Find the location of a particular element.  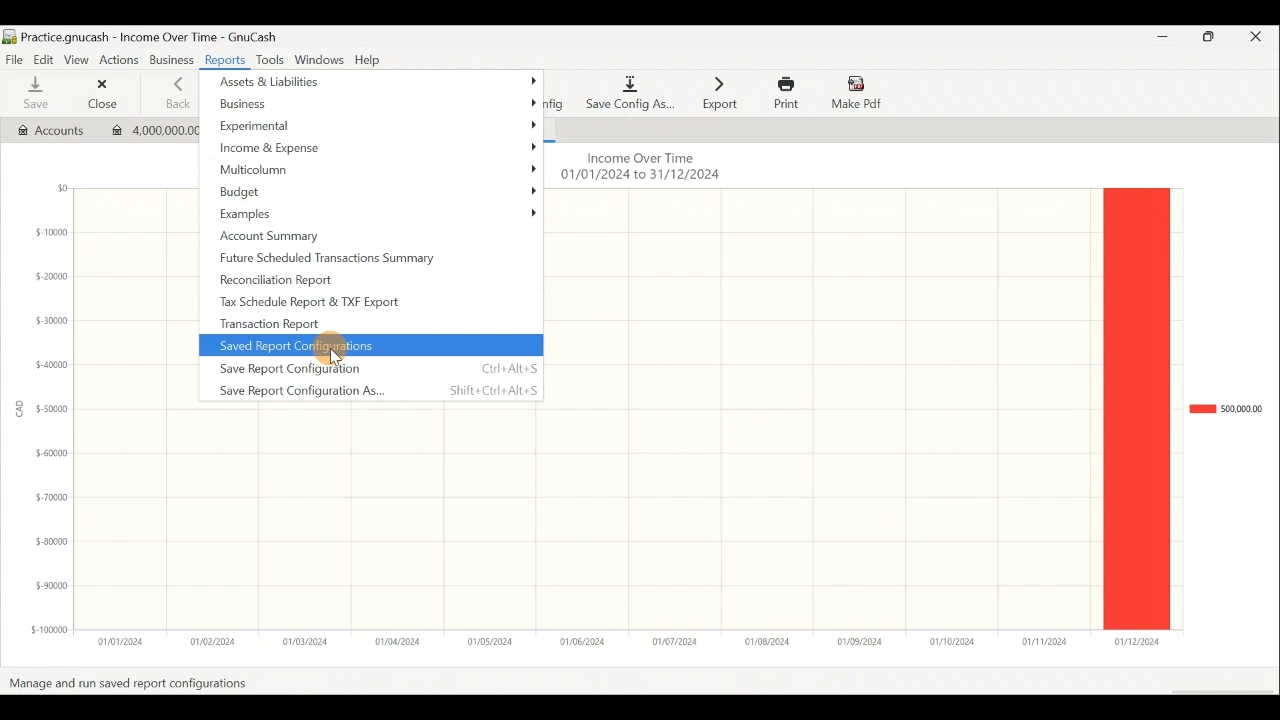

Save report configuration is located at coordinates (368, 368).